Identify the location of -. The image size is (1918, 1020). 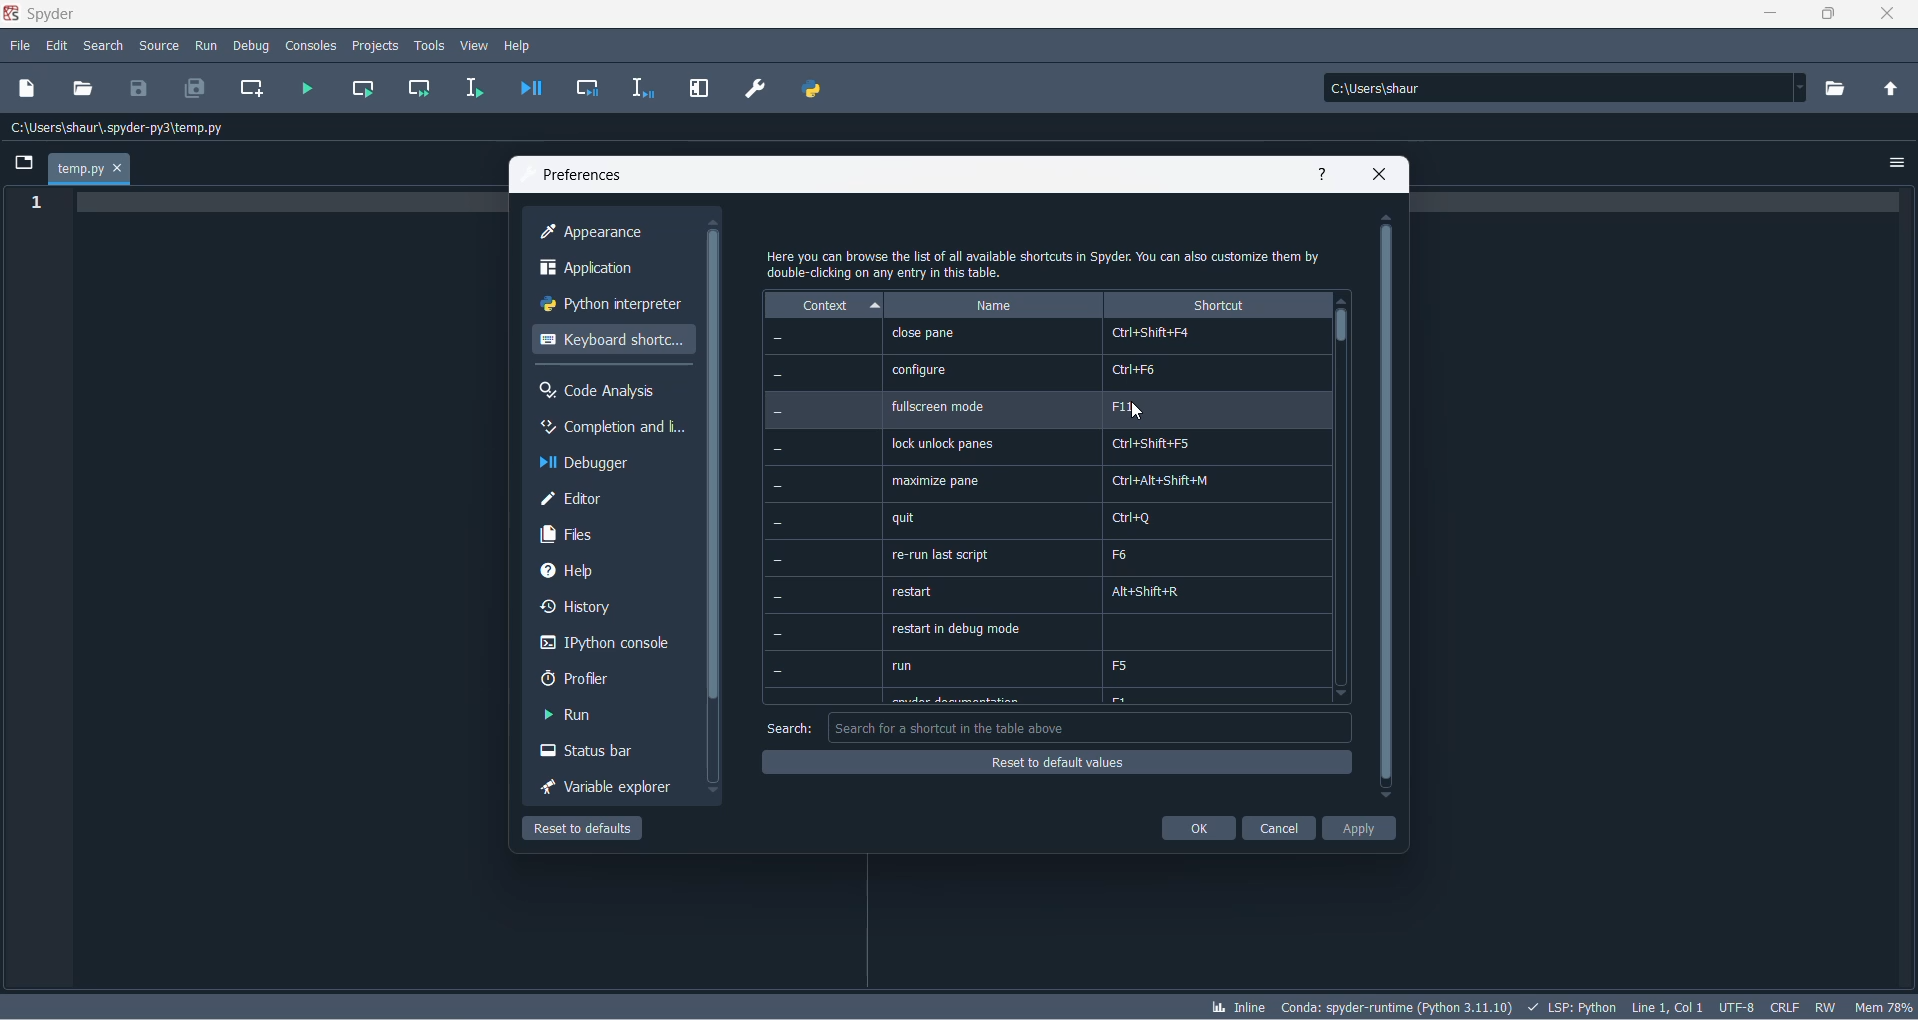
(777, 520).